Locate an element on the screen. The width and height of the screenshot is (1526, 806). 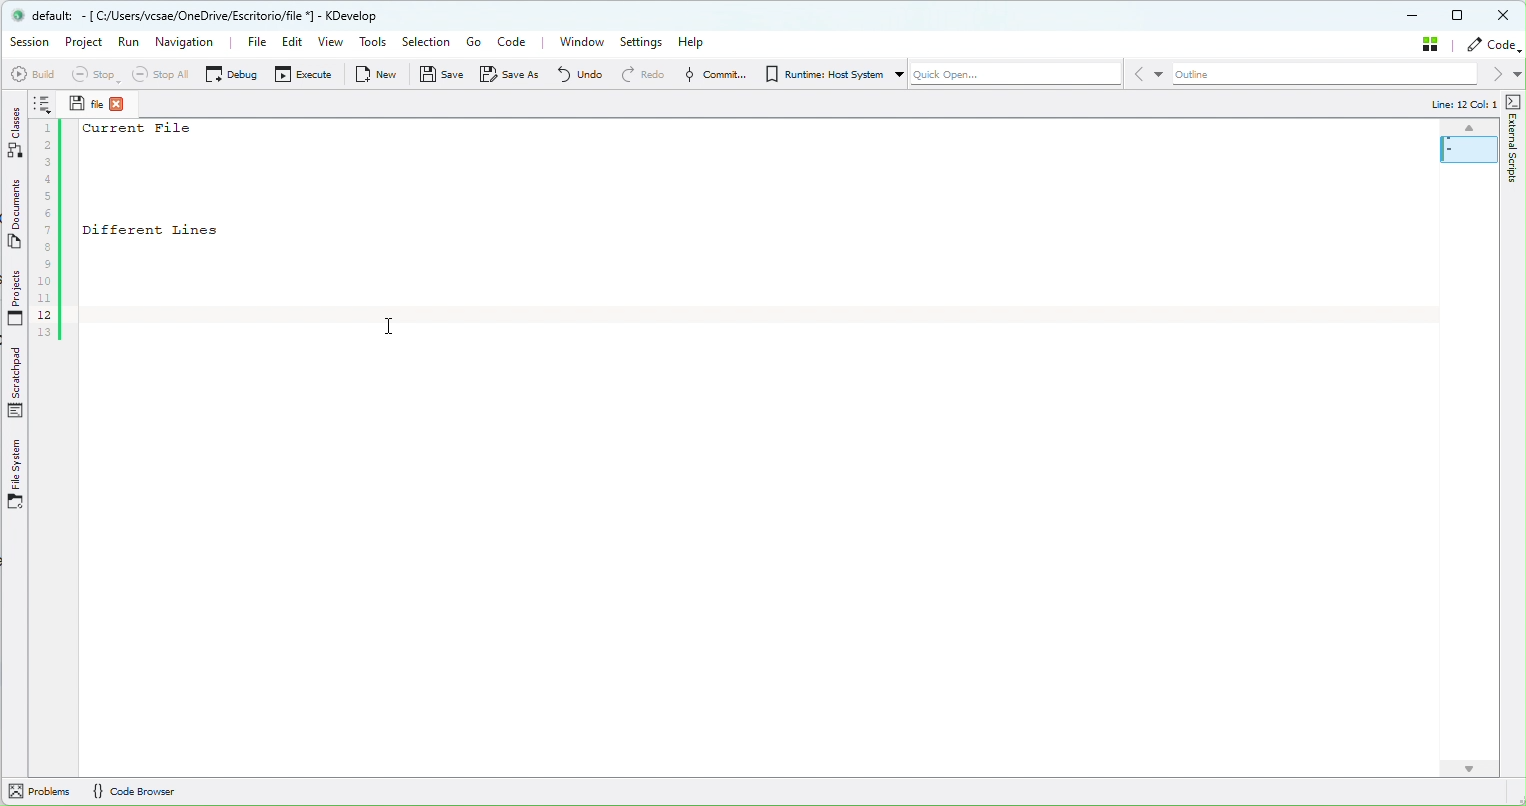
Settings is located at coordinates (642, 44).